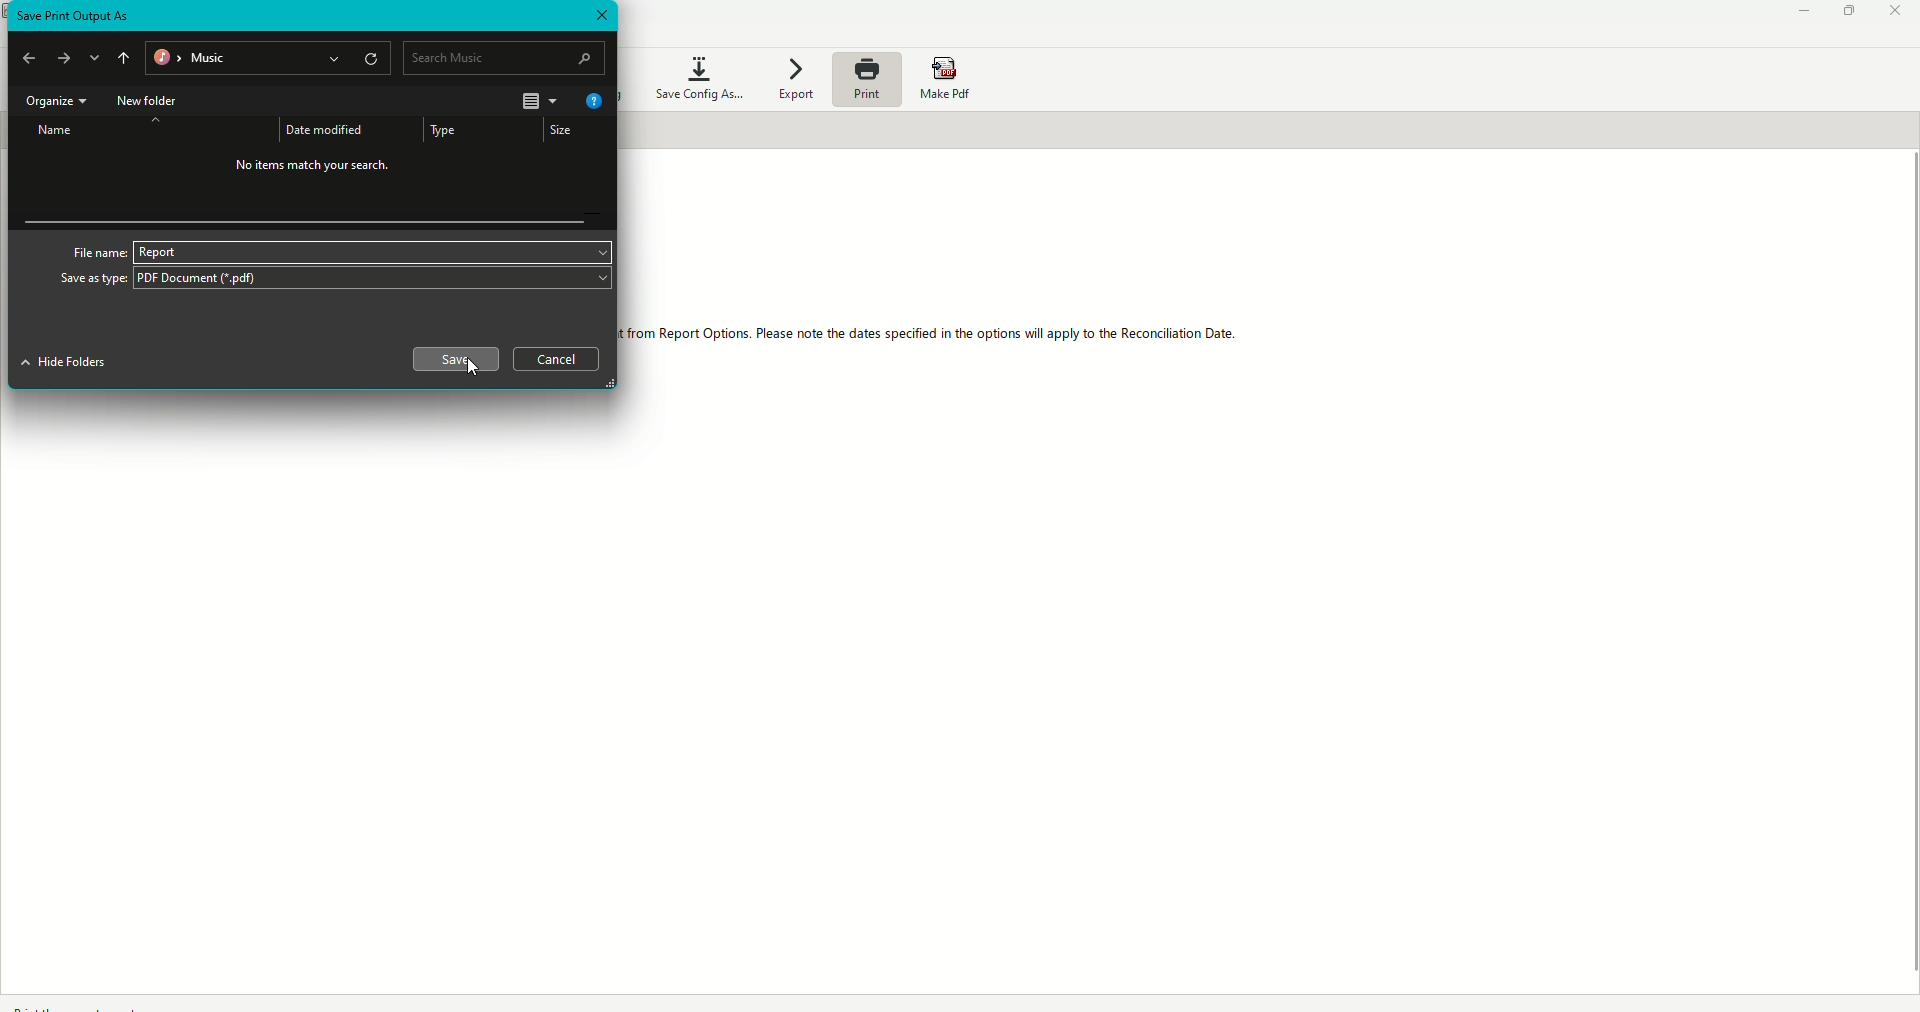 This screenshot has height=1012, width=1920. I want to click on No items match, so click(315, 169).